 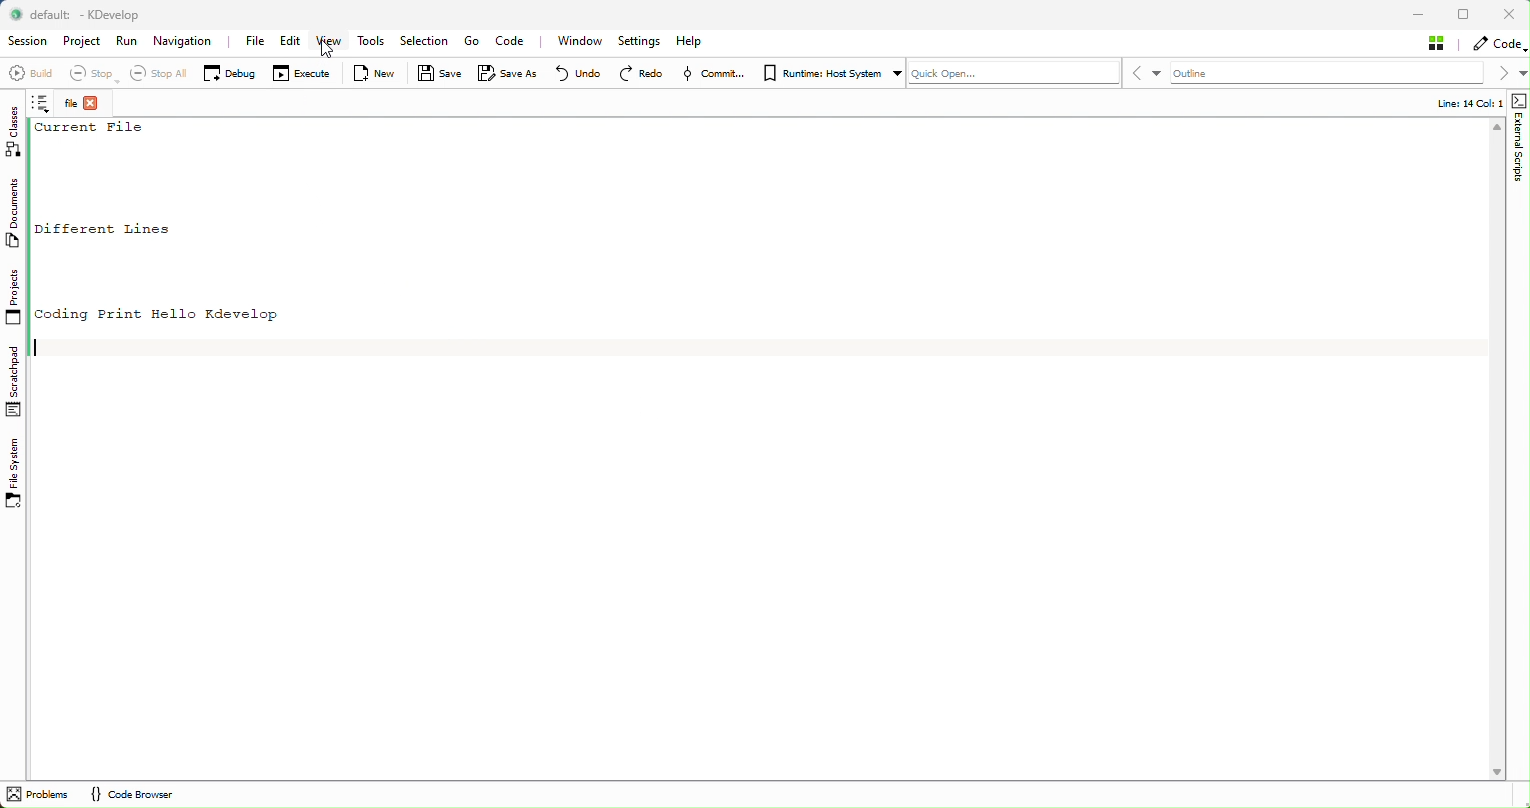 I want to click on Stachpad, so click(x=15, y=381).